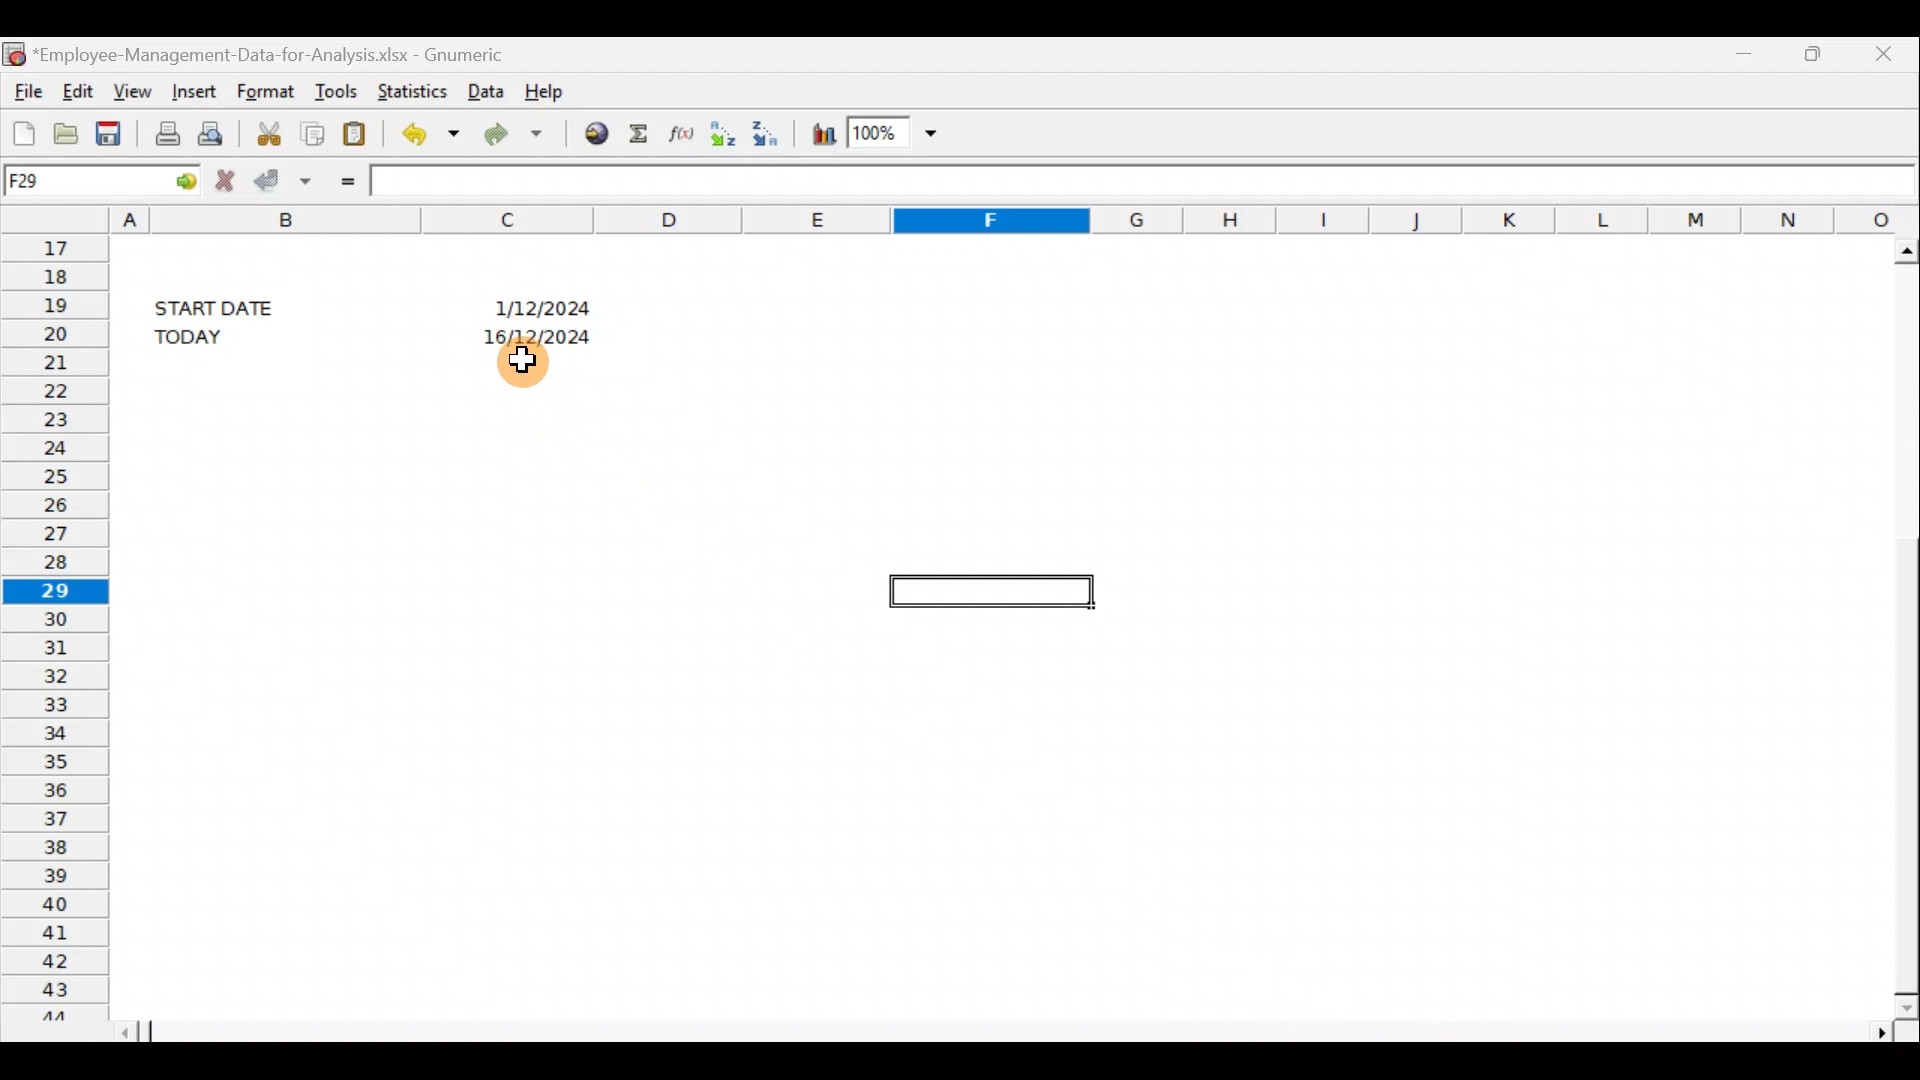 This screenshot has height=1080, width=1920. Describe the element at coordinates (1879, 56) in the screenshot. I see `Close` at that location.